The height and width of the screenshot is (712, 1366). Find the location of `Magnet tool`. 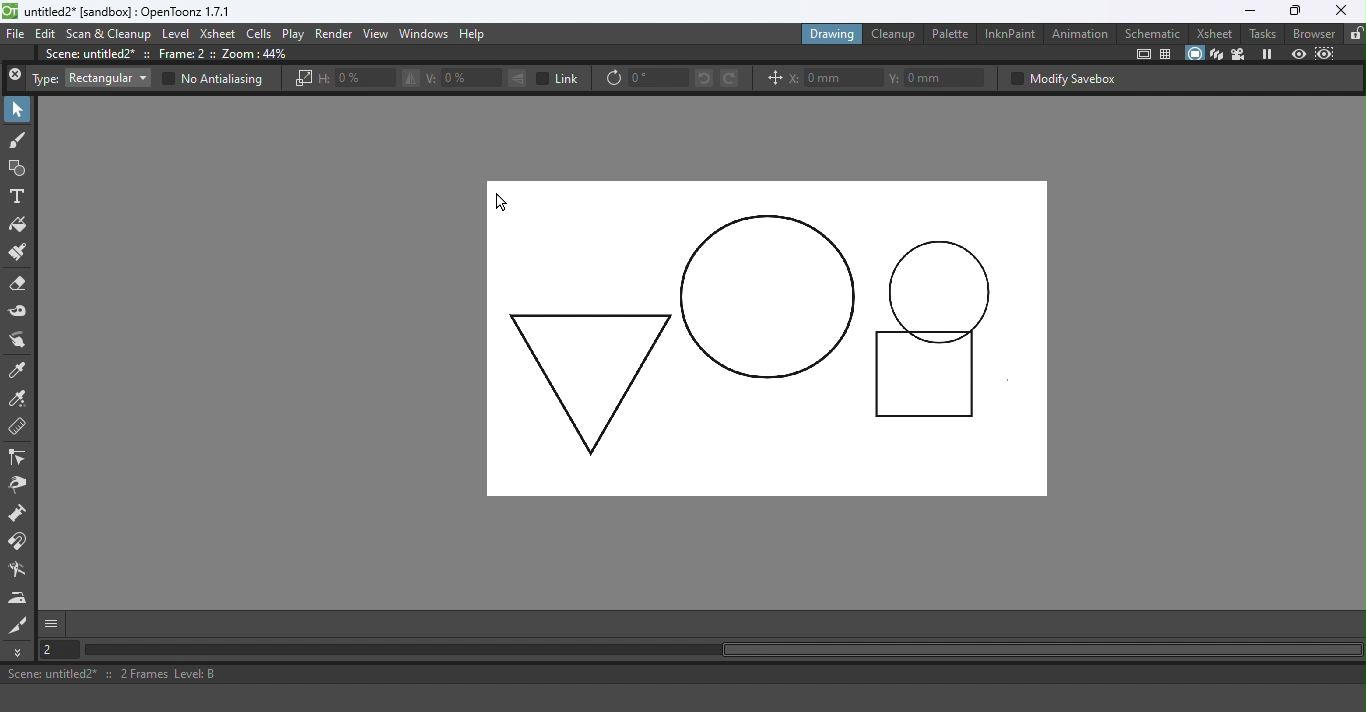

Magnet tool is located at coordinates (20, 543).